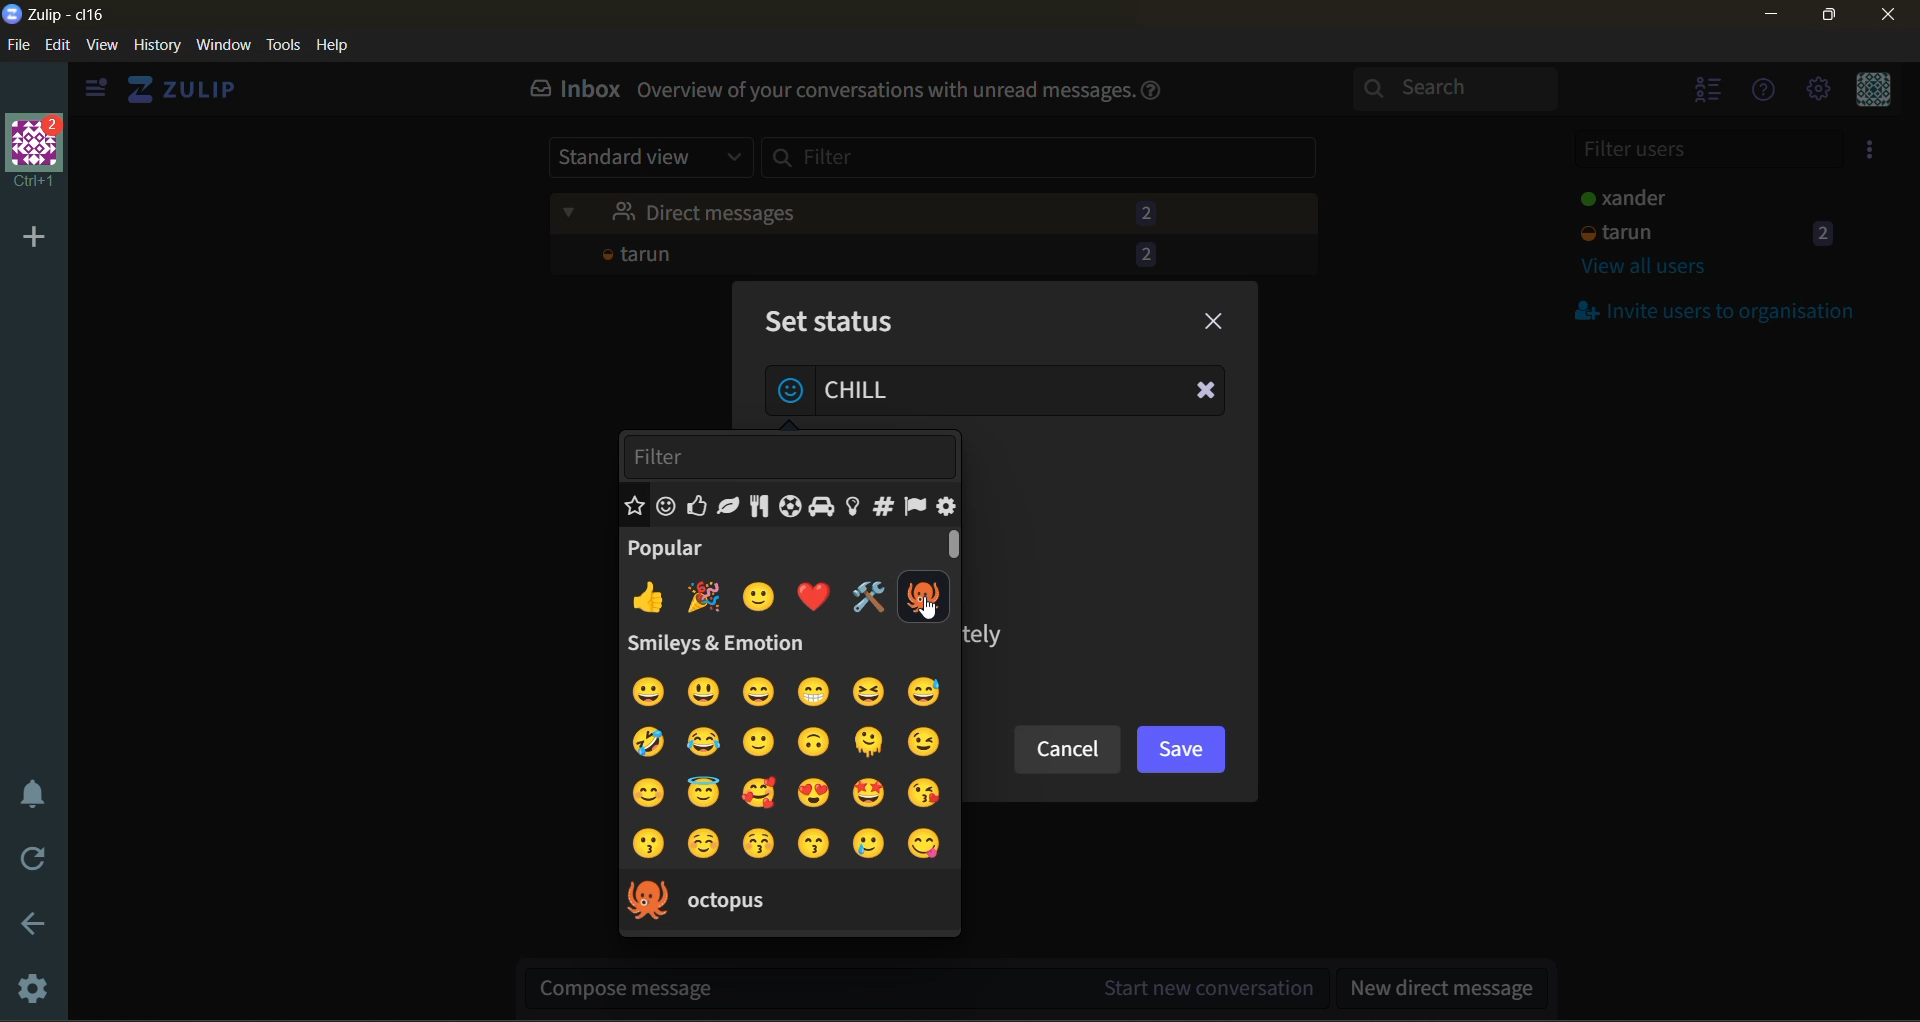 This screenshot has width=1920, height=1022. I want to click on emoji, so click(868, 596).